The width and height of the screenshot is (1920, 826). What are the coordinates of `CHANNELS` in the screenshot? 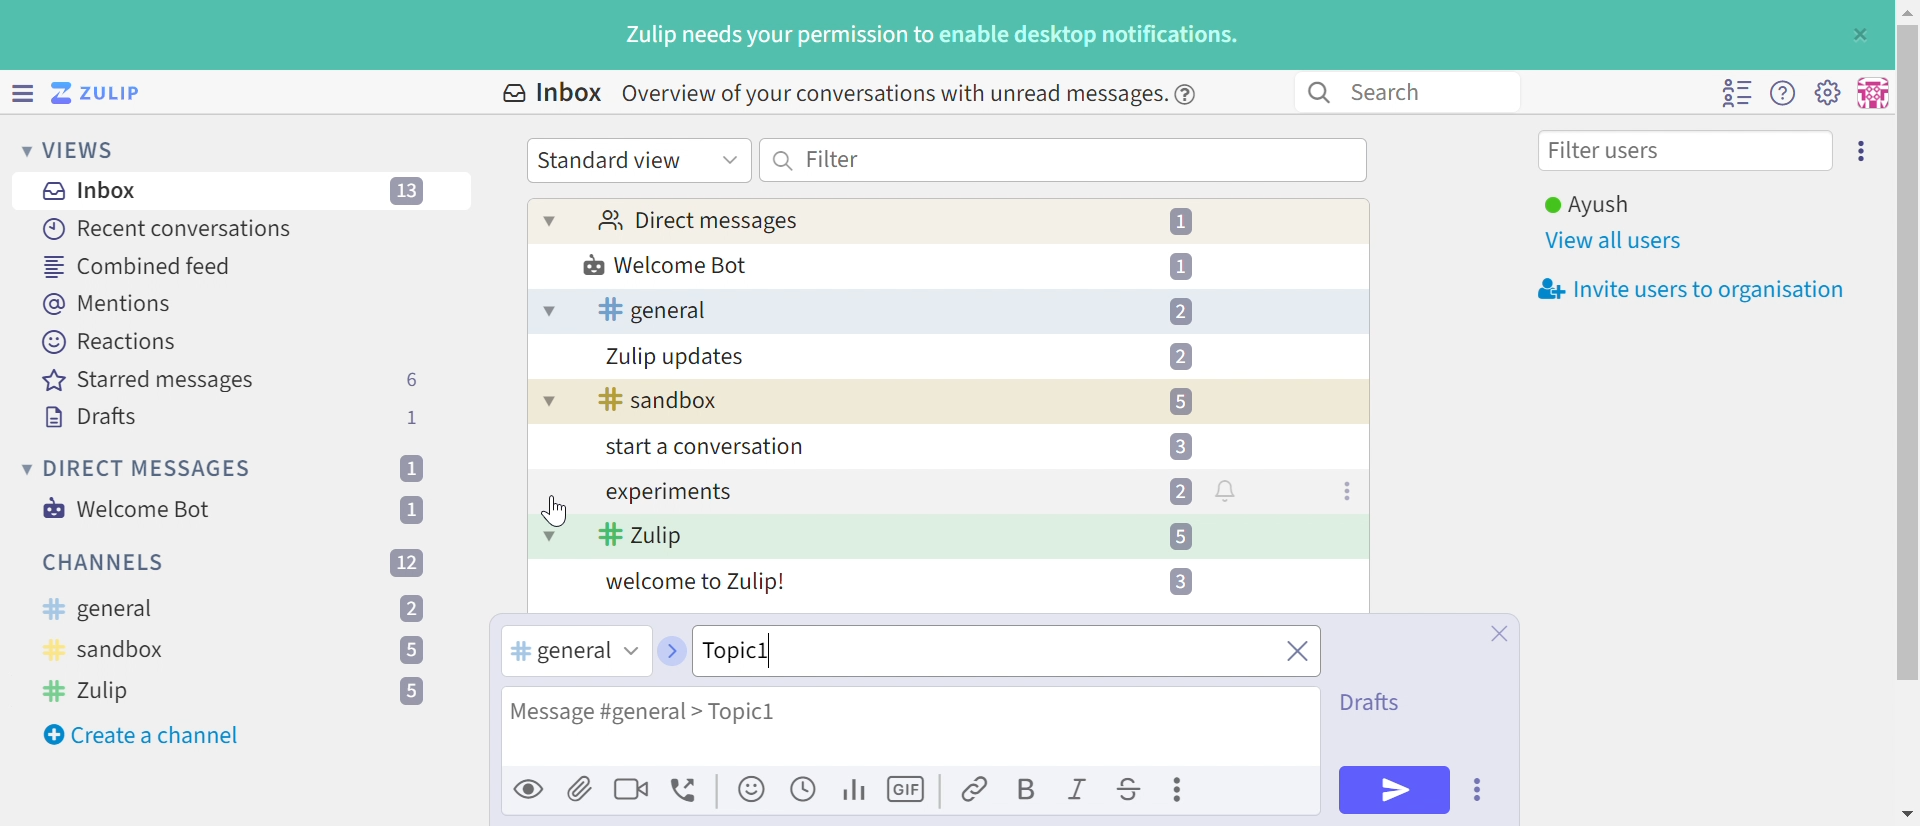 It's located at (105, 563).